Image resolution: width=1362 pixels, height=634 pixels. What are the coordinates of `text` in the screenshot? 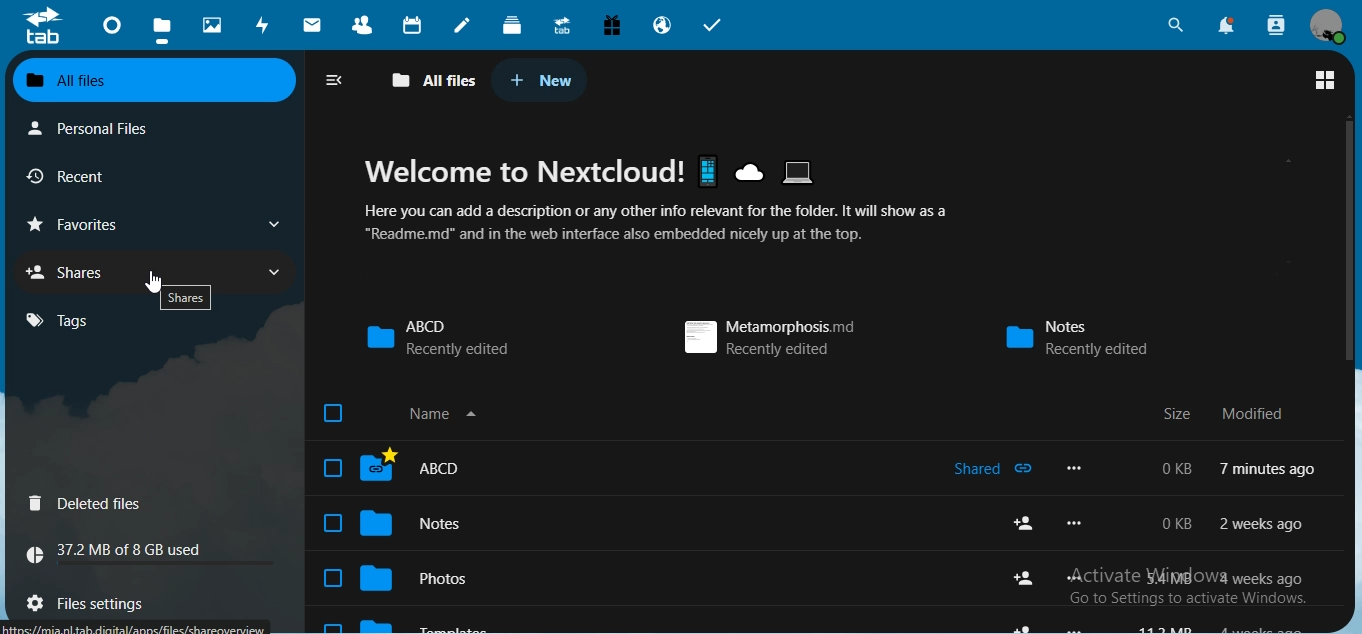 It's located at (661, 209).